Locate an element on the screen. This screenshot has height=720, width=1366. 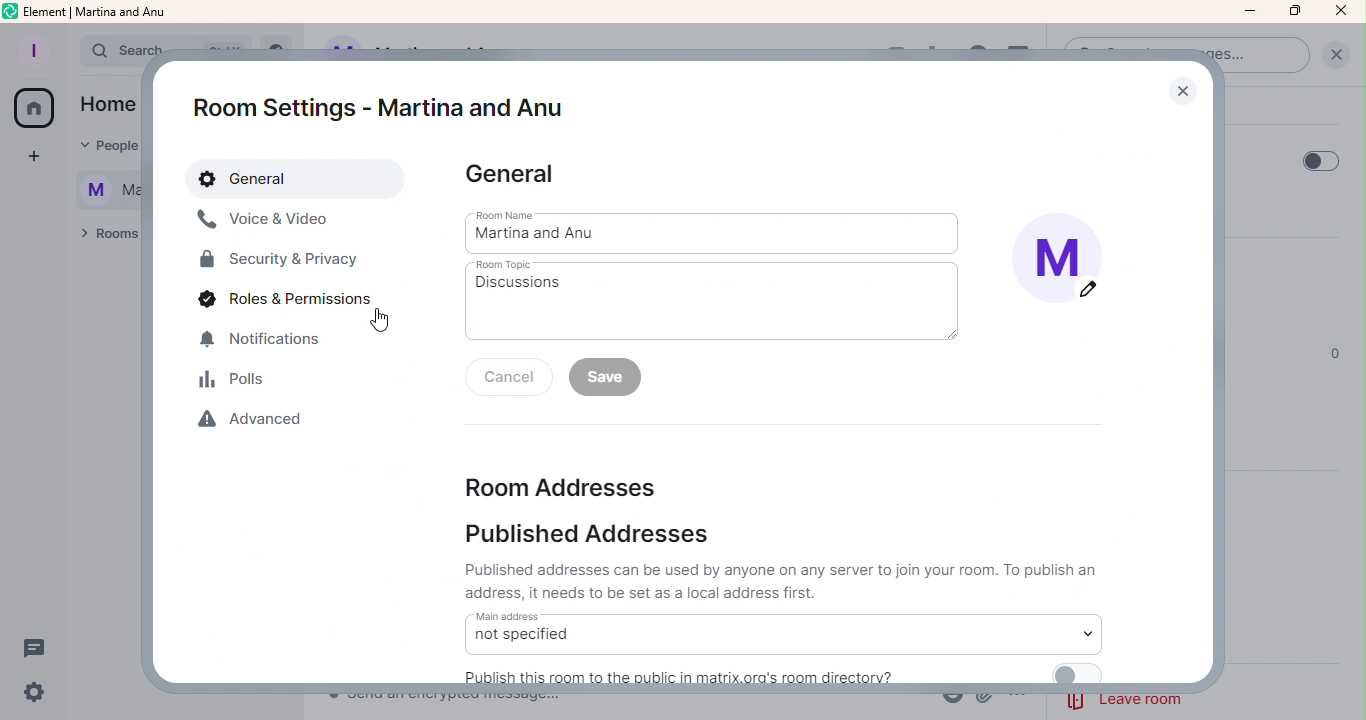
Room topic is located at coordinates (715, 301).